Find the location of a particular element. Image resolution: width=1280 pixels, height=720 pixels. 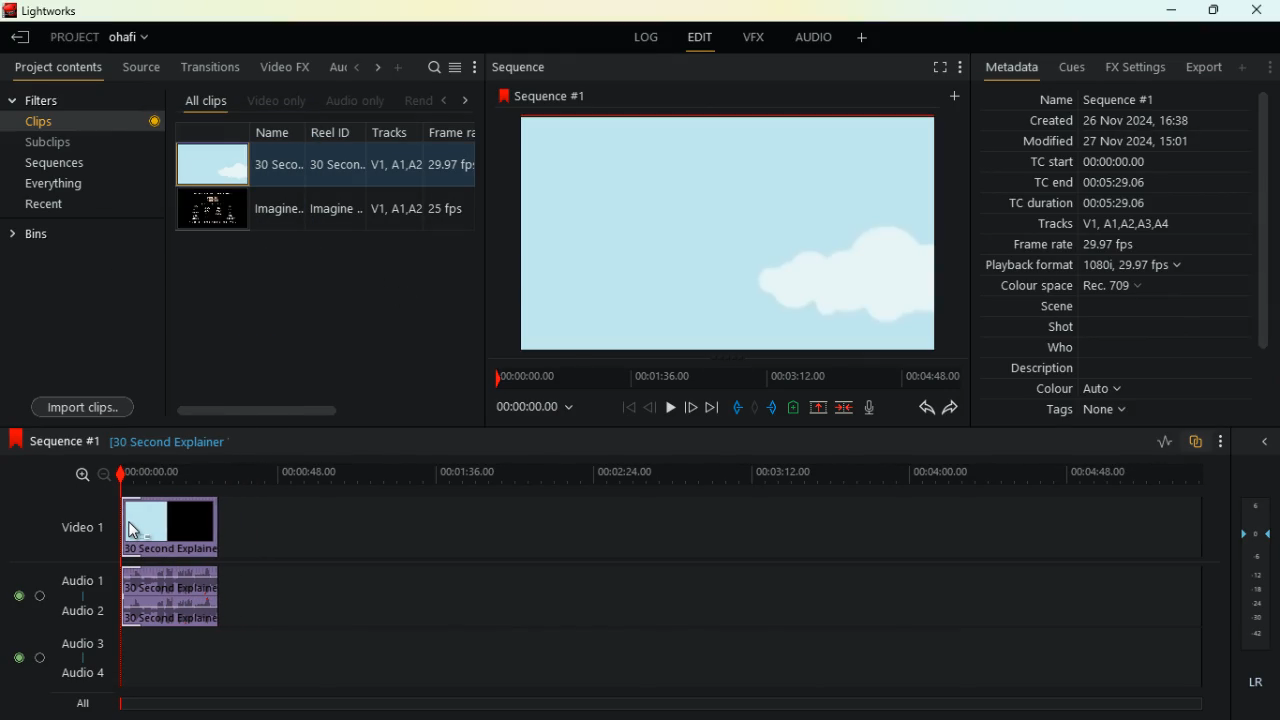

who is located at coordinates (1066, 349).